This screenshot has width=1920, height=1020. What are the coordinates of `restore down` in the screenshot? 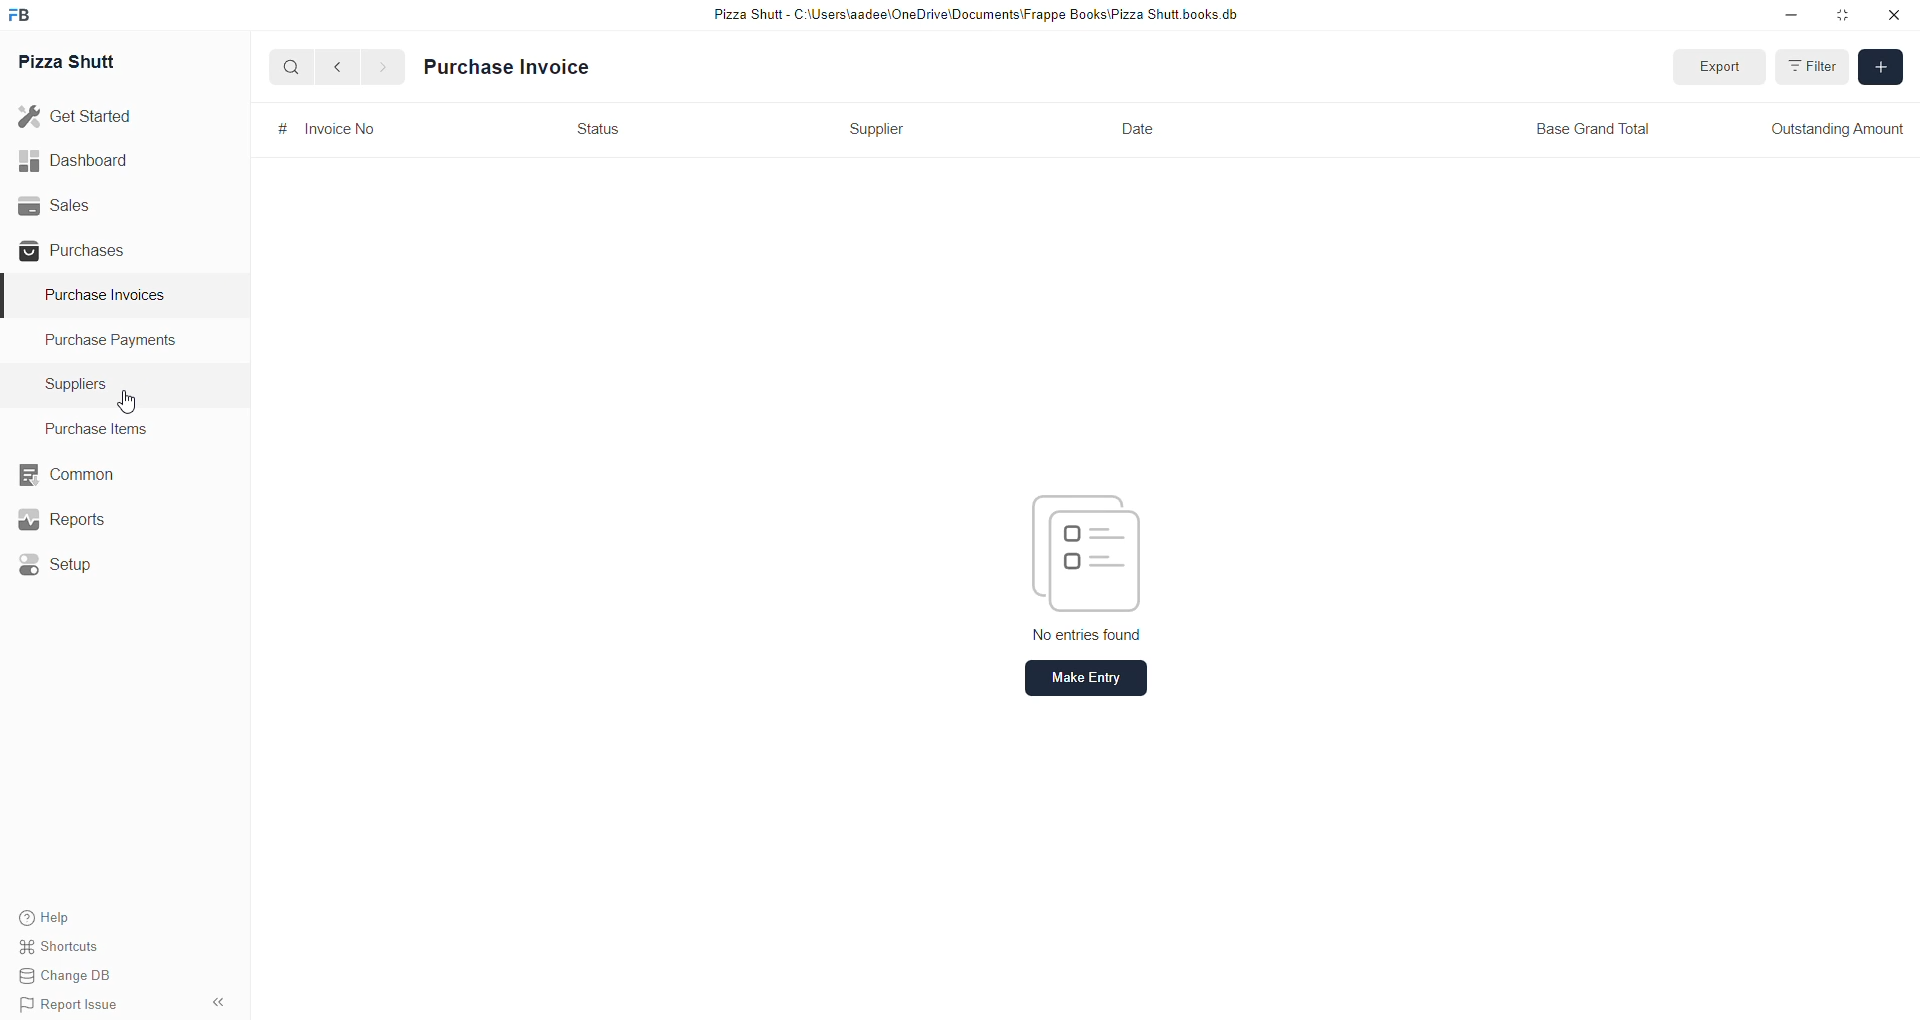 It's located at (1840, 16).